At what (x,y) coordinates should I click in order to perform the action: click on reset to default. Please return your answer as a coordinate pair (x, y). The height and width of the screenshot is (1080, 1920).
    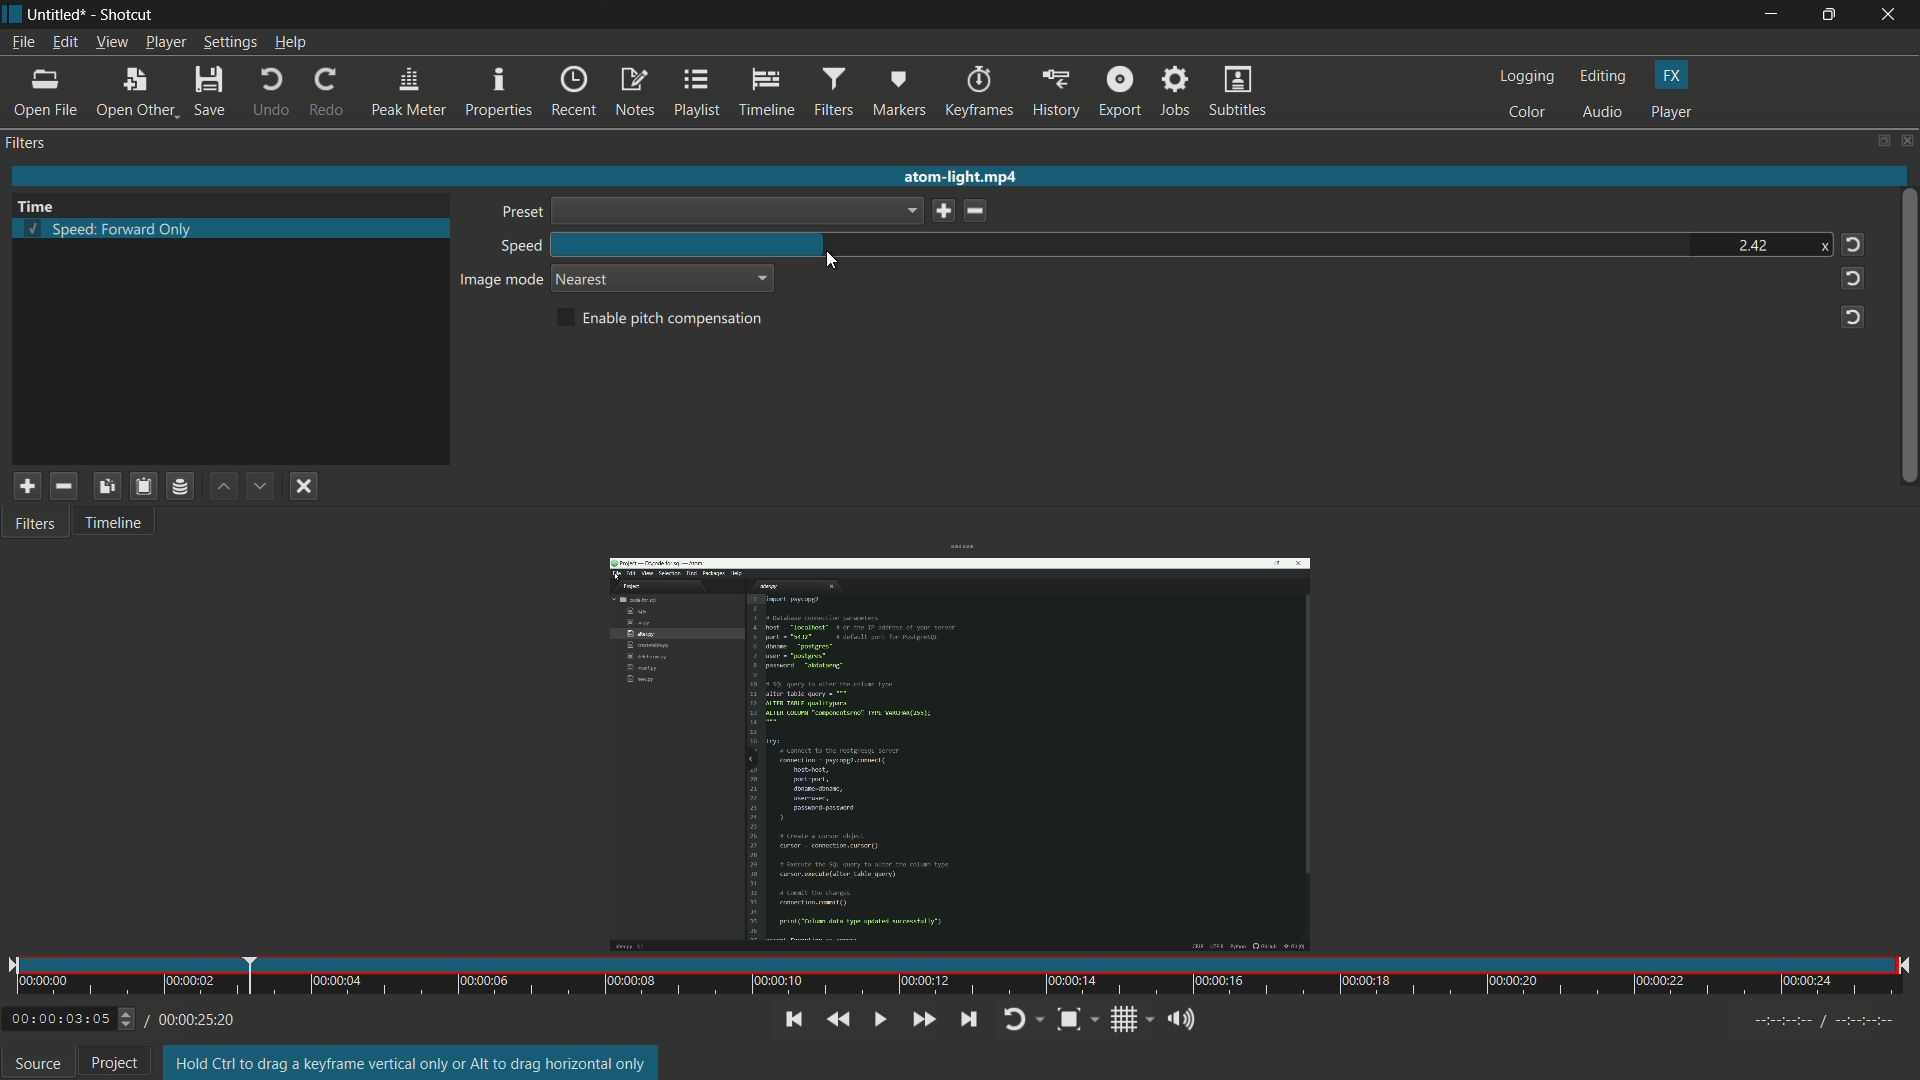
    Looking at the image, I should click on (1851, 244).